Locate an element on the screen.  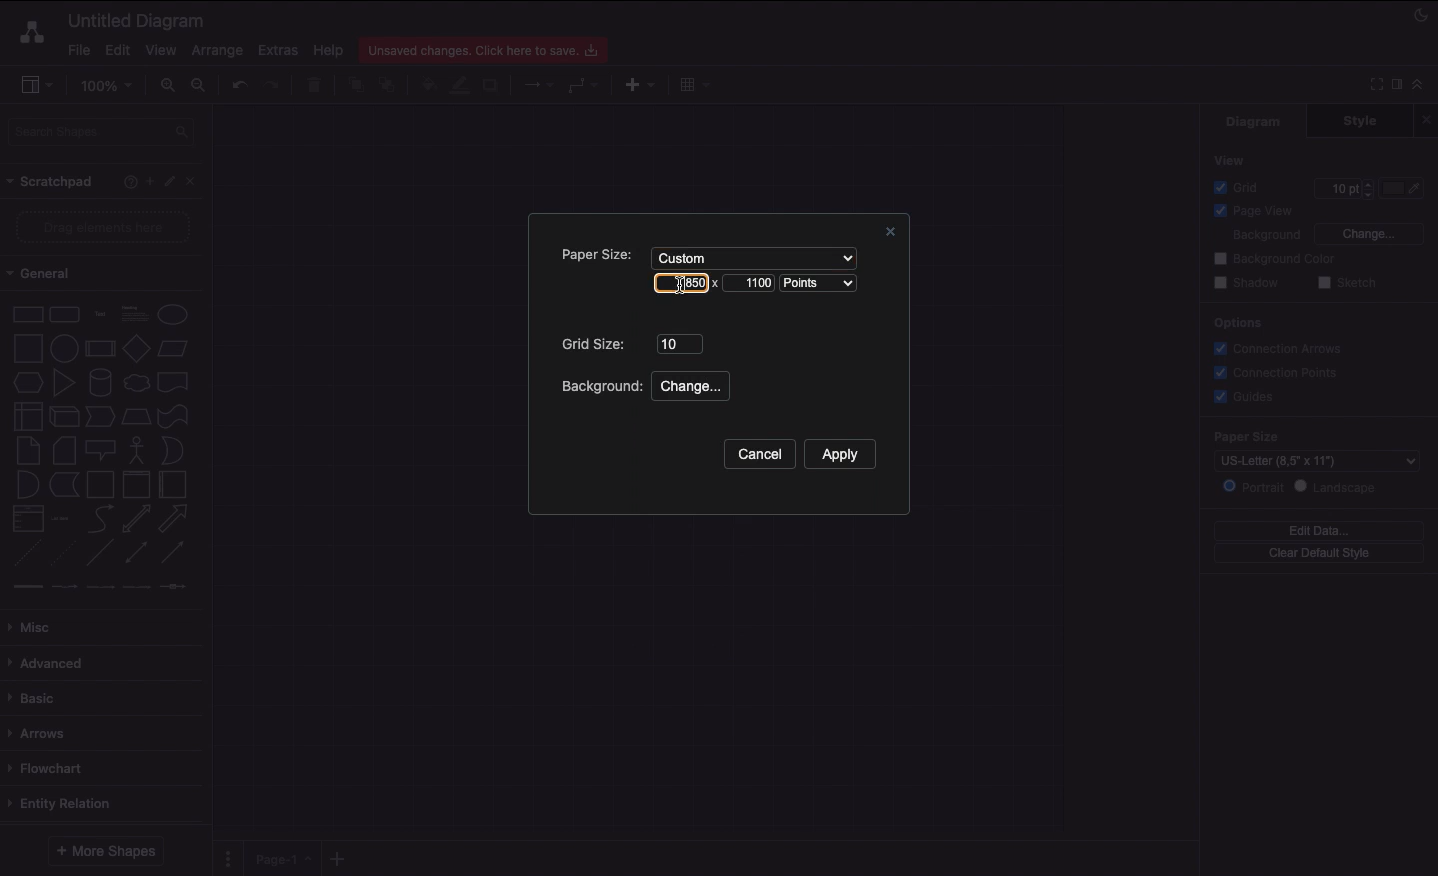
Search shapes is located at coordinates (103, 135).